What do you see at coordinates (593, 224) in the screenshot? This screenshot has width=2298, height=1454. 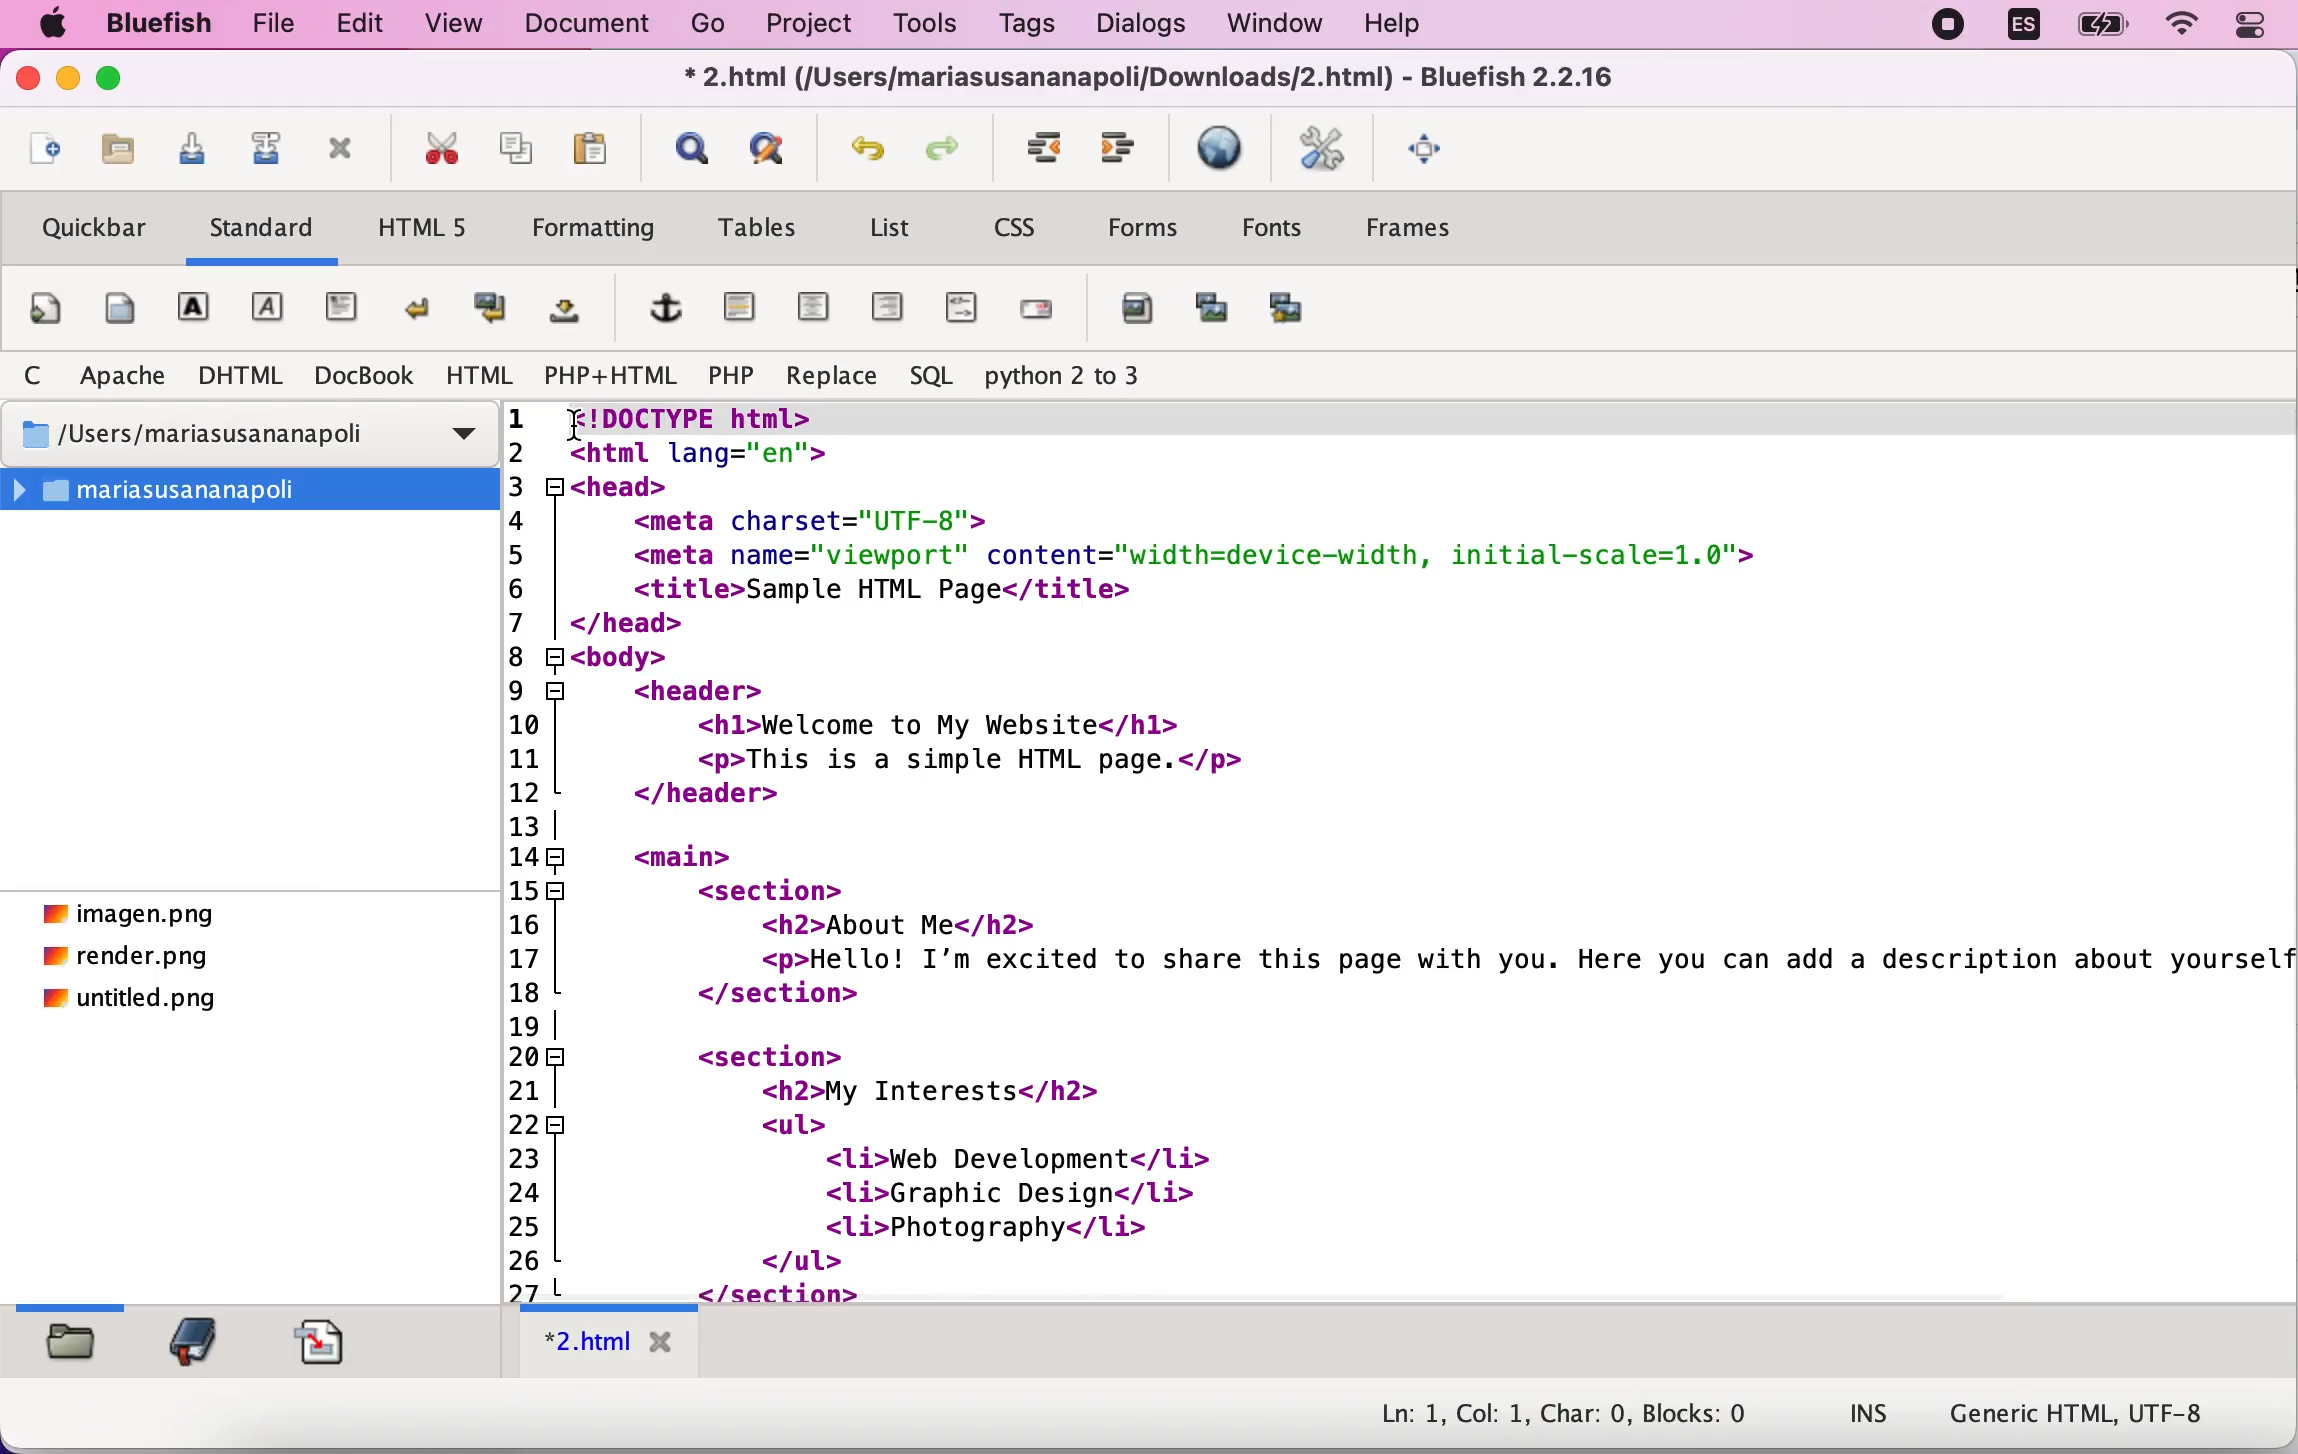 I see `formatting` at bounding box center [593, 224].